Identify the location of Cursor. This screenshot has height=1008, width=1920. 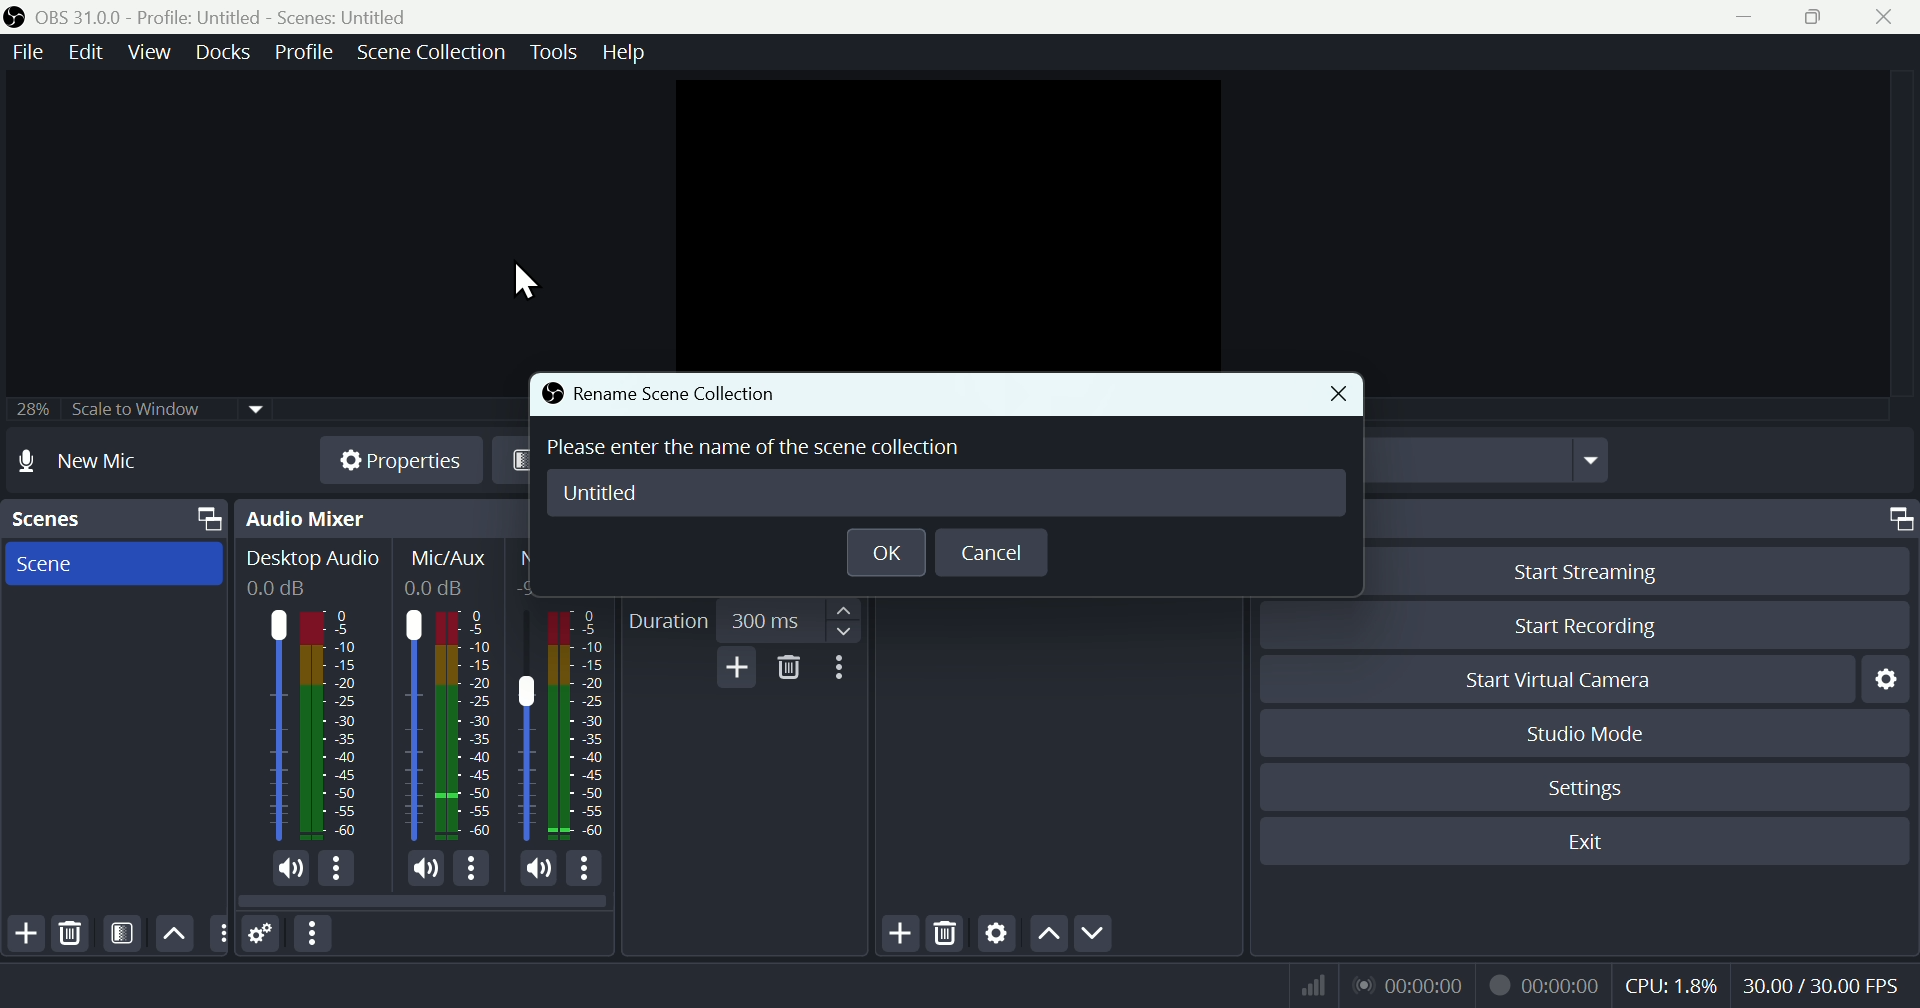
(527, 279).